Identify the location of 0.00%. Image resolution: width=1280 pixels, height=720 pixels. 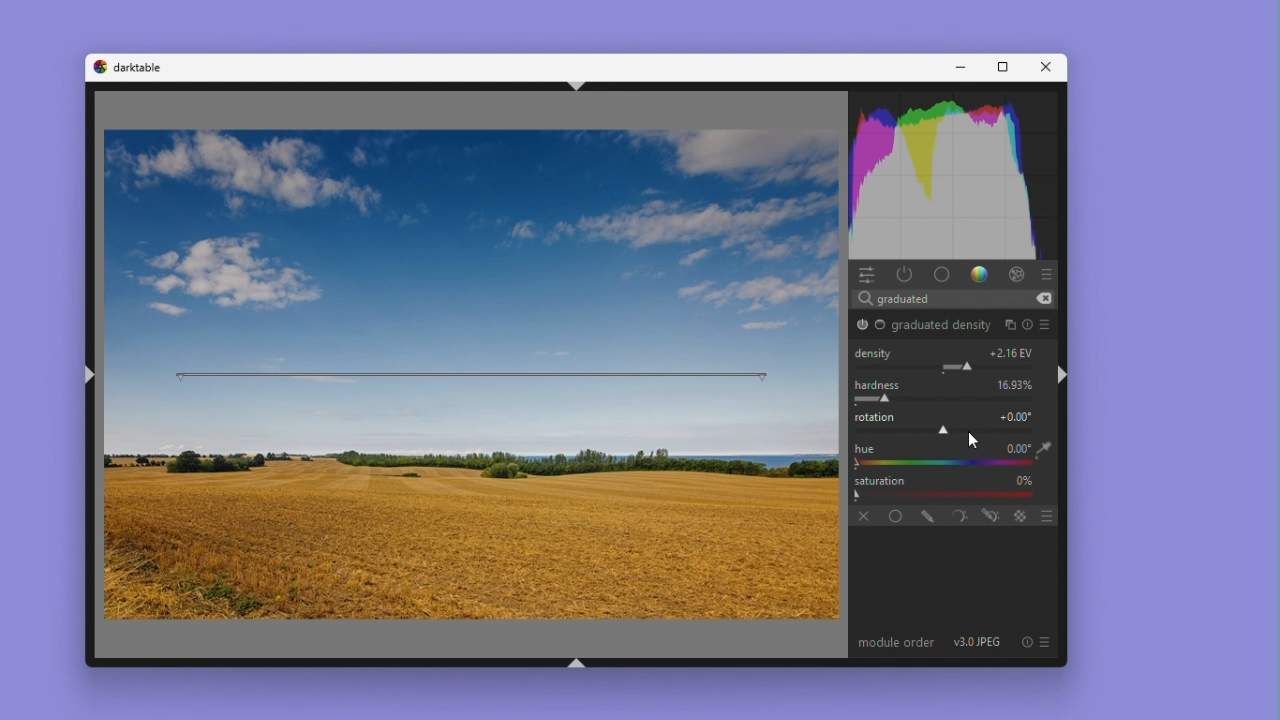
(1017, 384).